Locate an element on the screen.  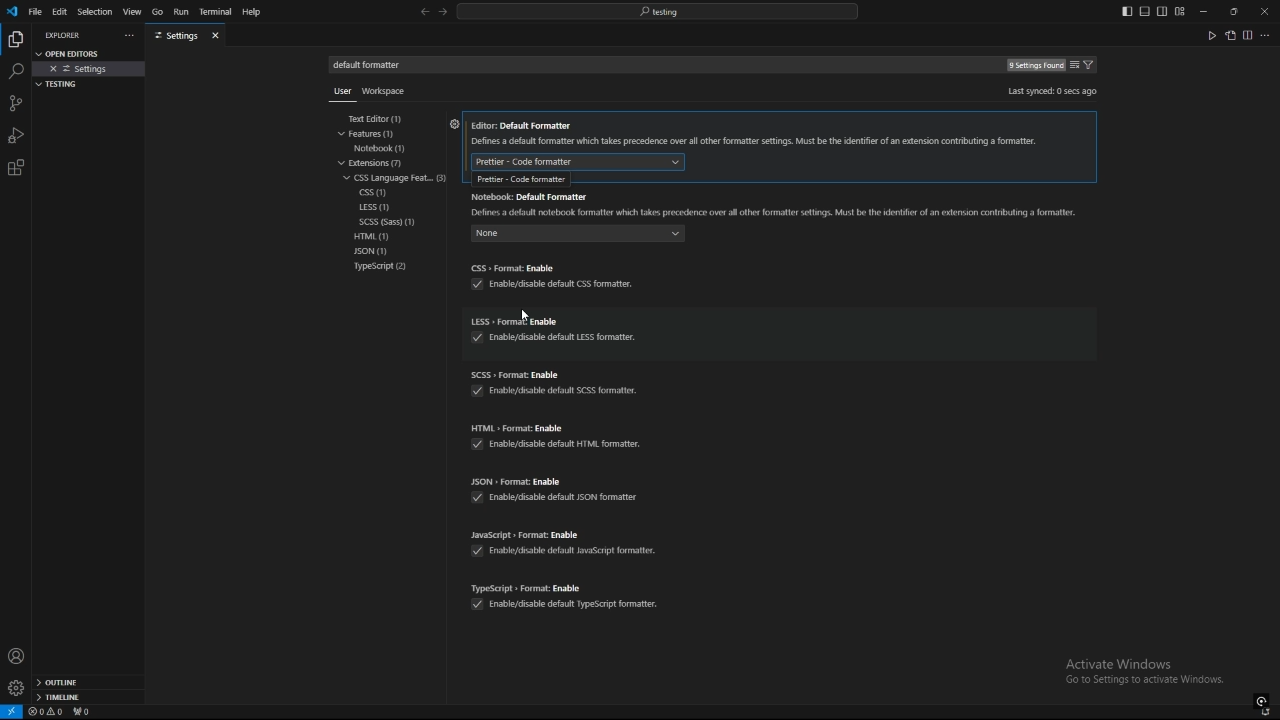
settings is located at coordinates (176, 36).